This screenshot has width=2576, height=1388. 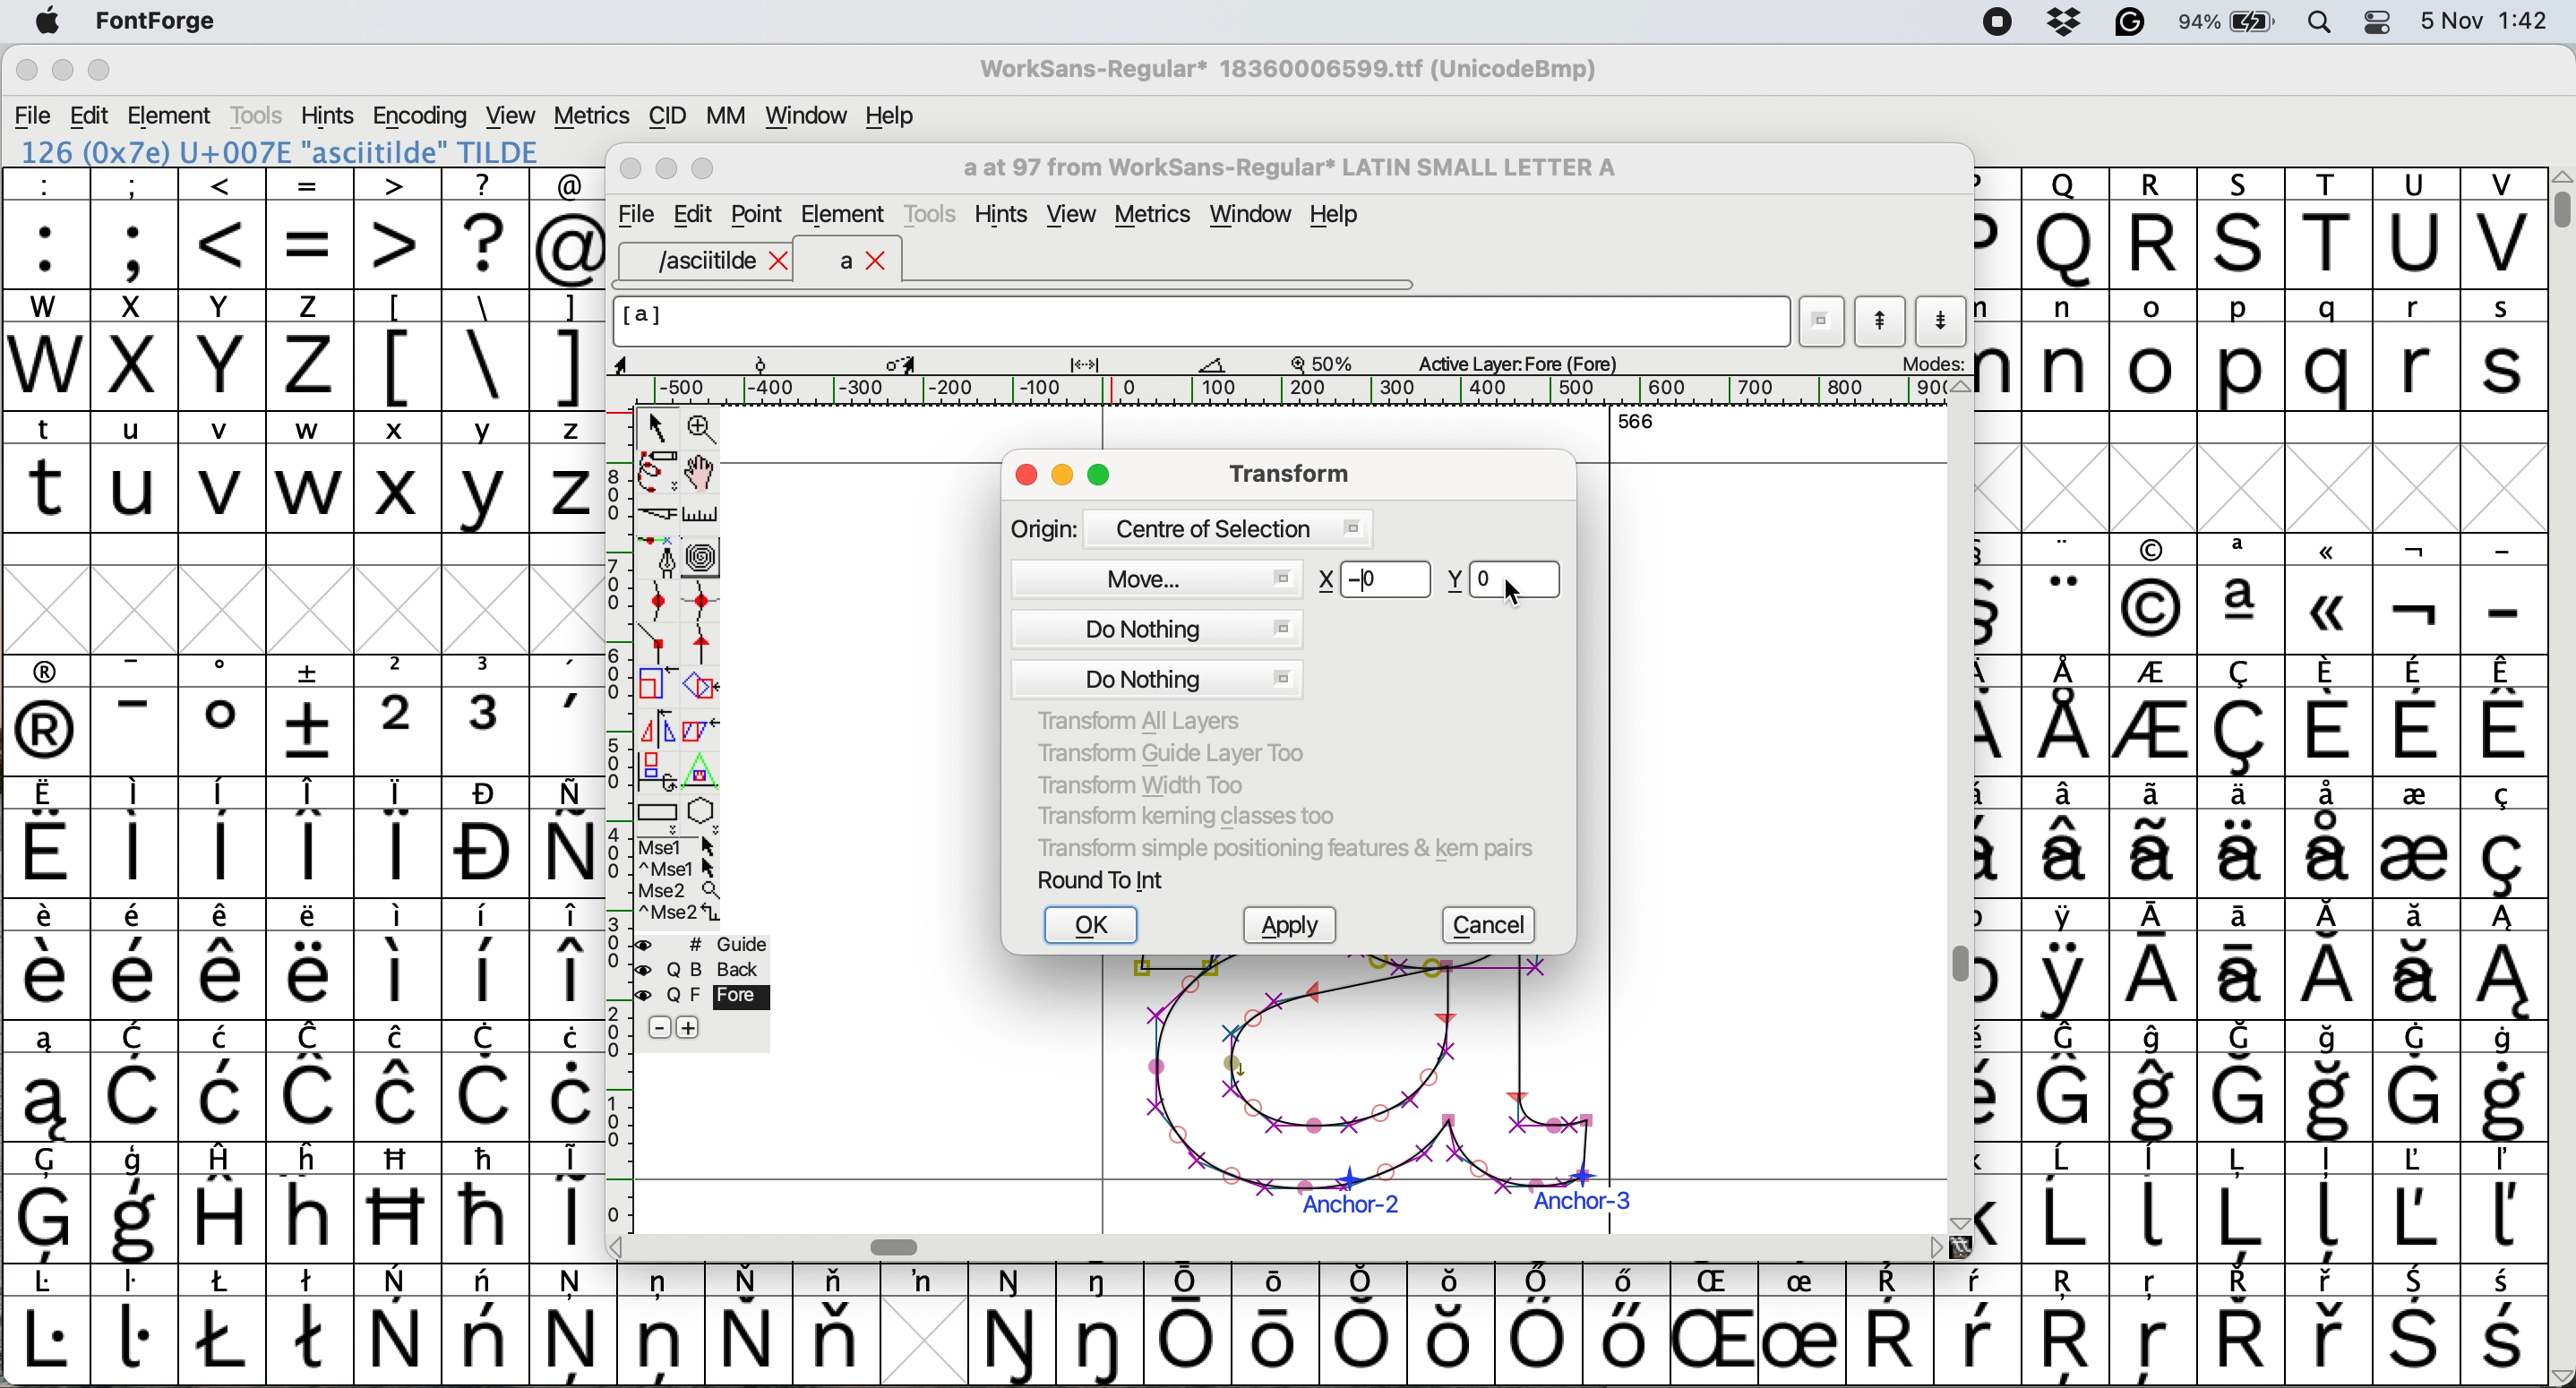 What do you see at coordinates (2244, 228) in the screenshot?
I see `` at bounding box center [2244, 228].